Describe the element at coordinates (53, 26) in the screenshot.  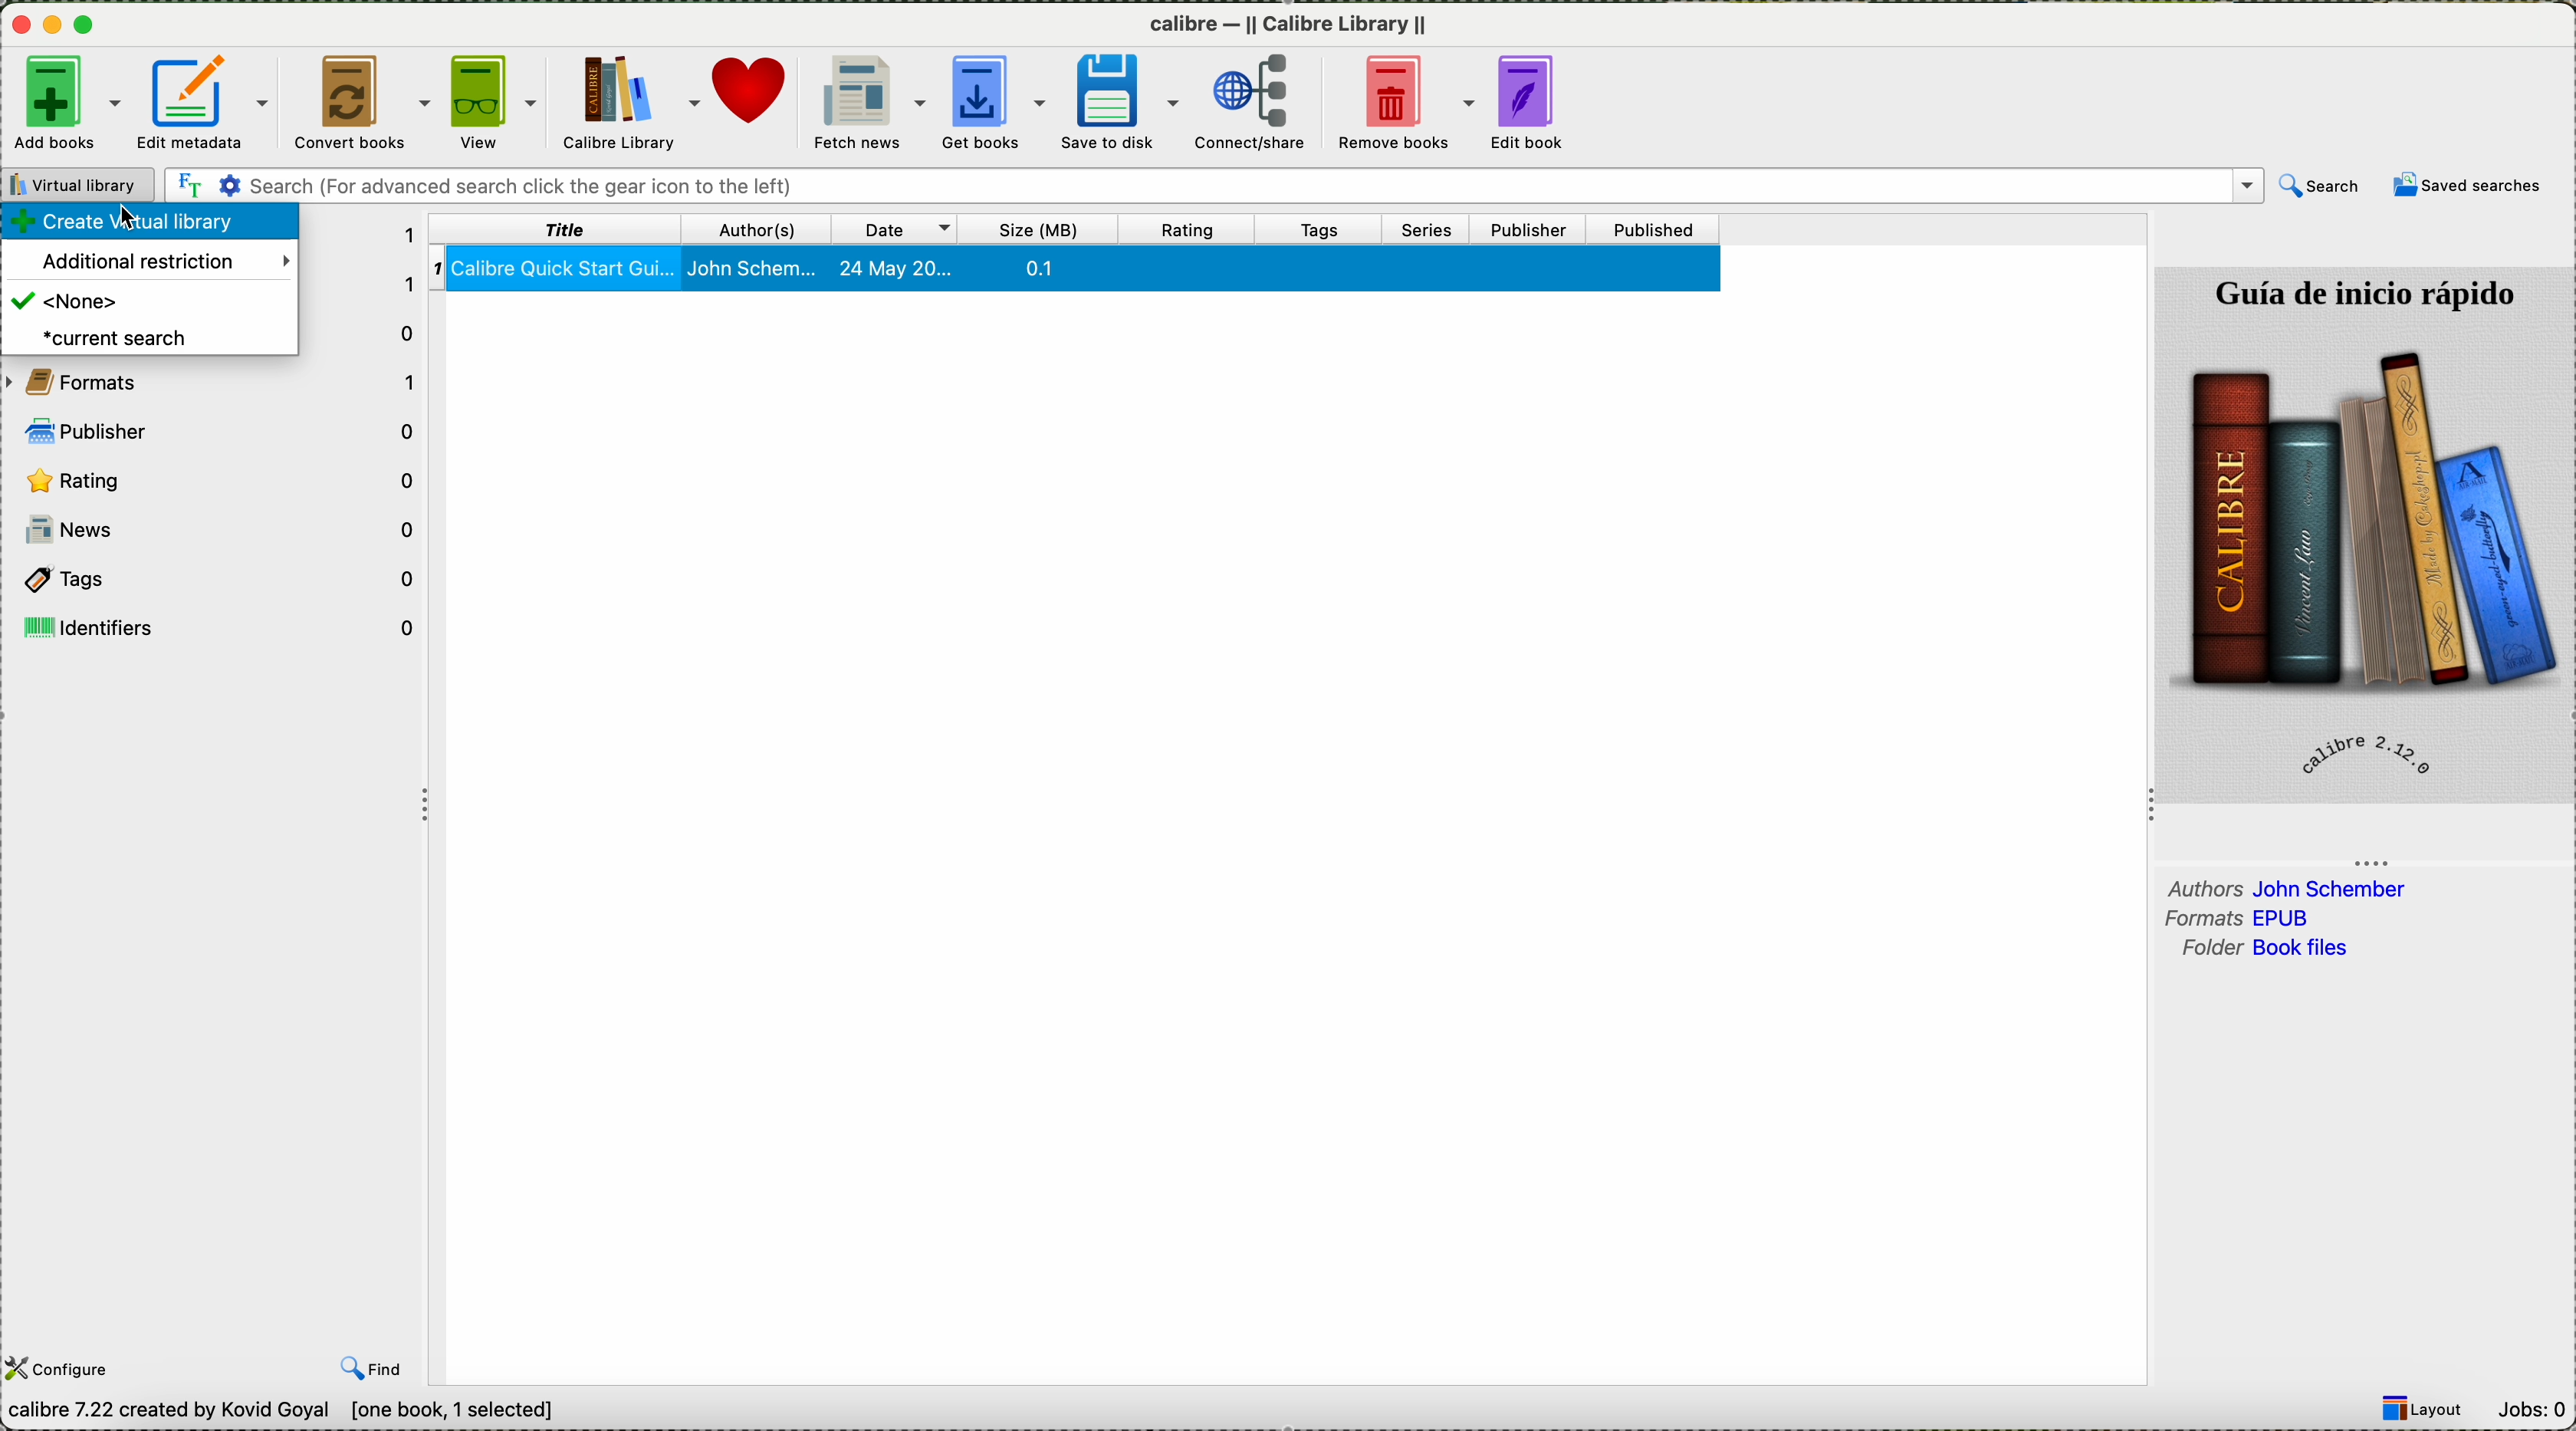
I see `minimize` at that location.